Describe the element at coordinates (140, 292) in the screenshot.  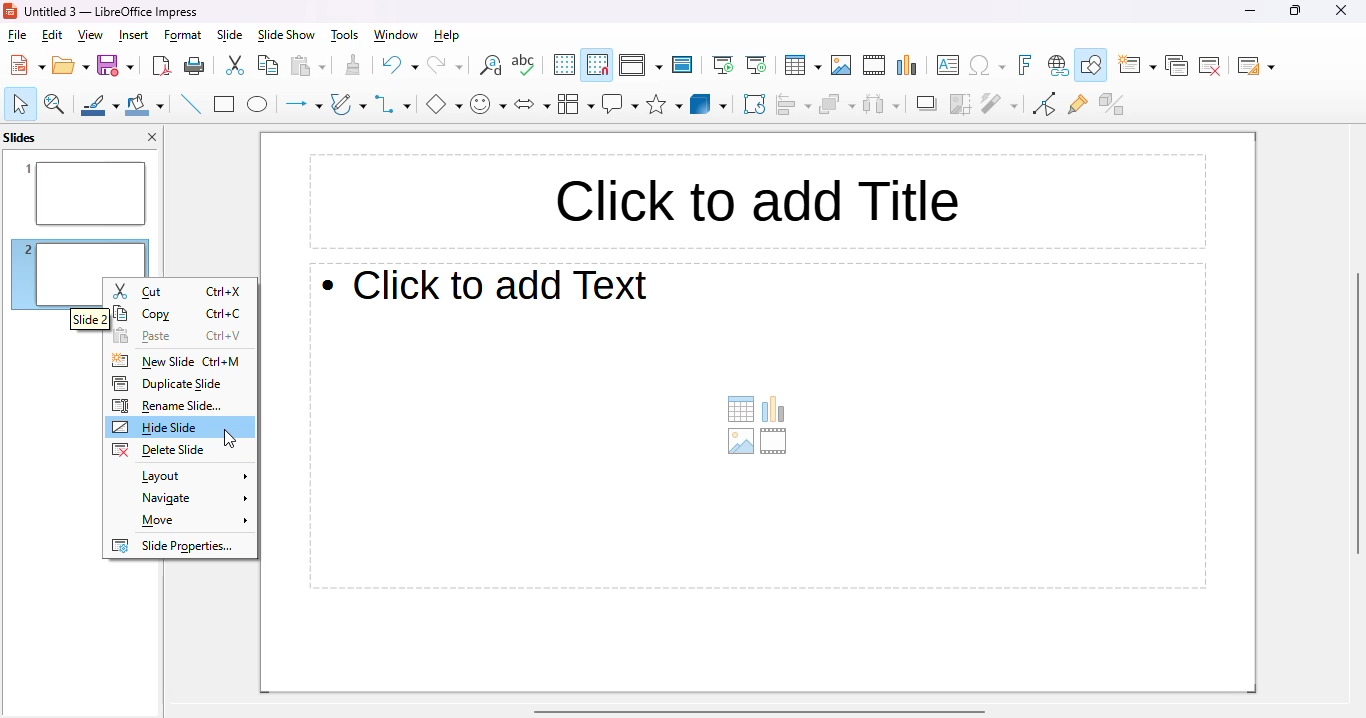
I see `cut` at that location.